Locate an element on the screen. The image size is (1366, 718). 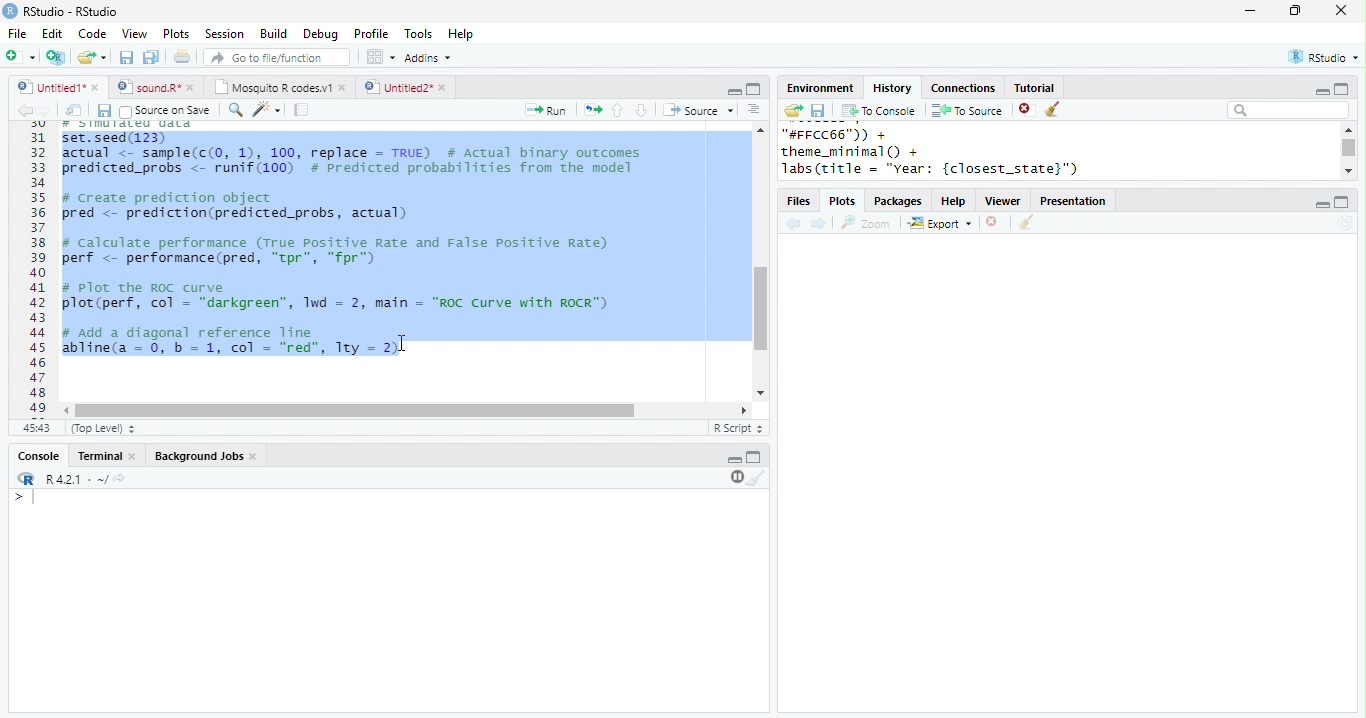
new project is located at coordinates (57, 57).